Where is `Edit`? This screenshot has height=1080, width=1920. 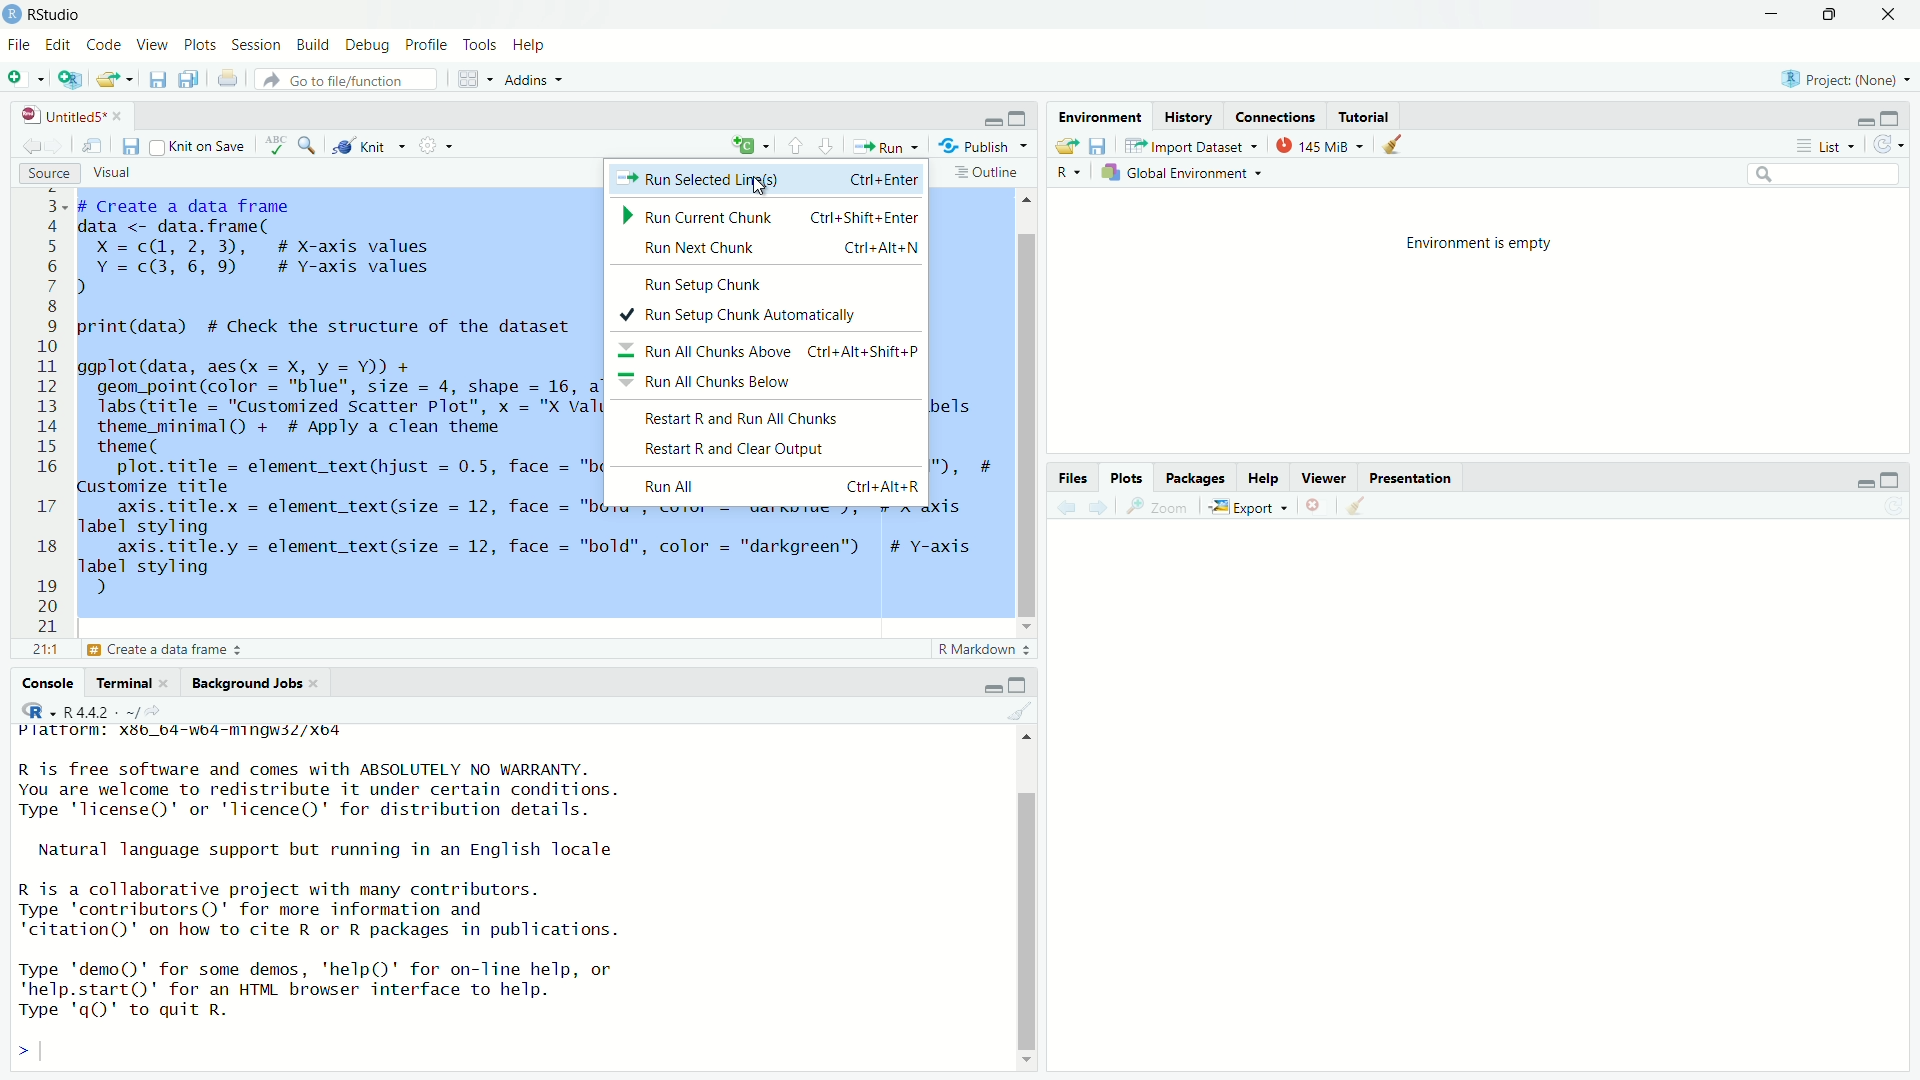 Edit is located at coordinates (59, 47).